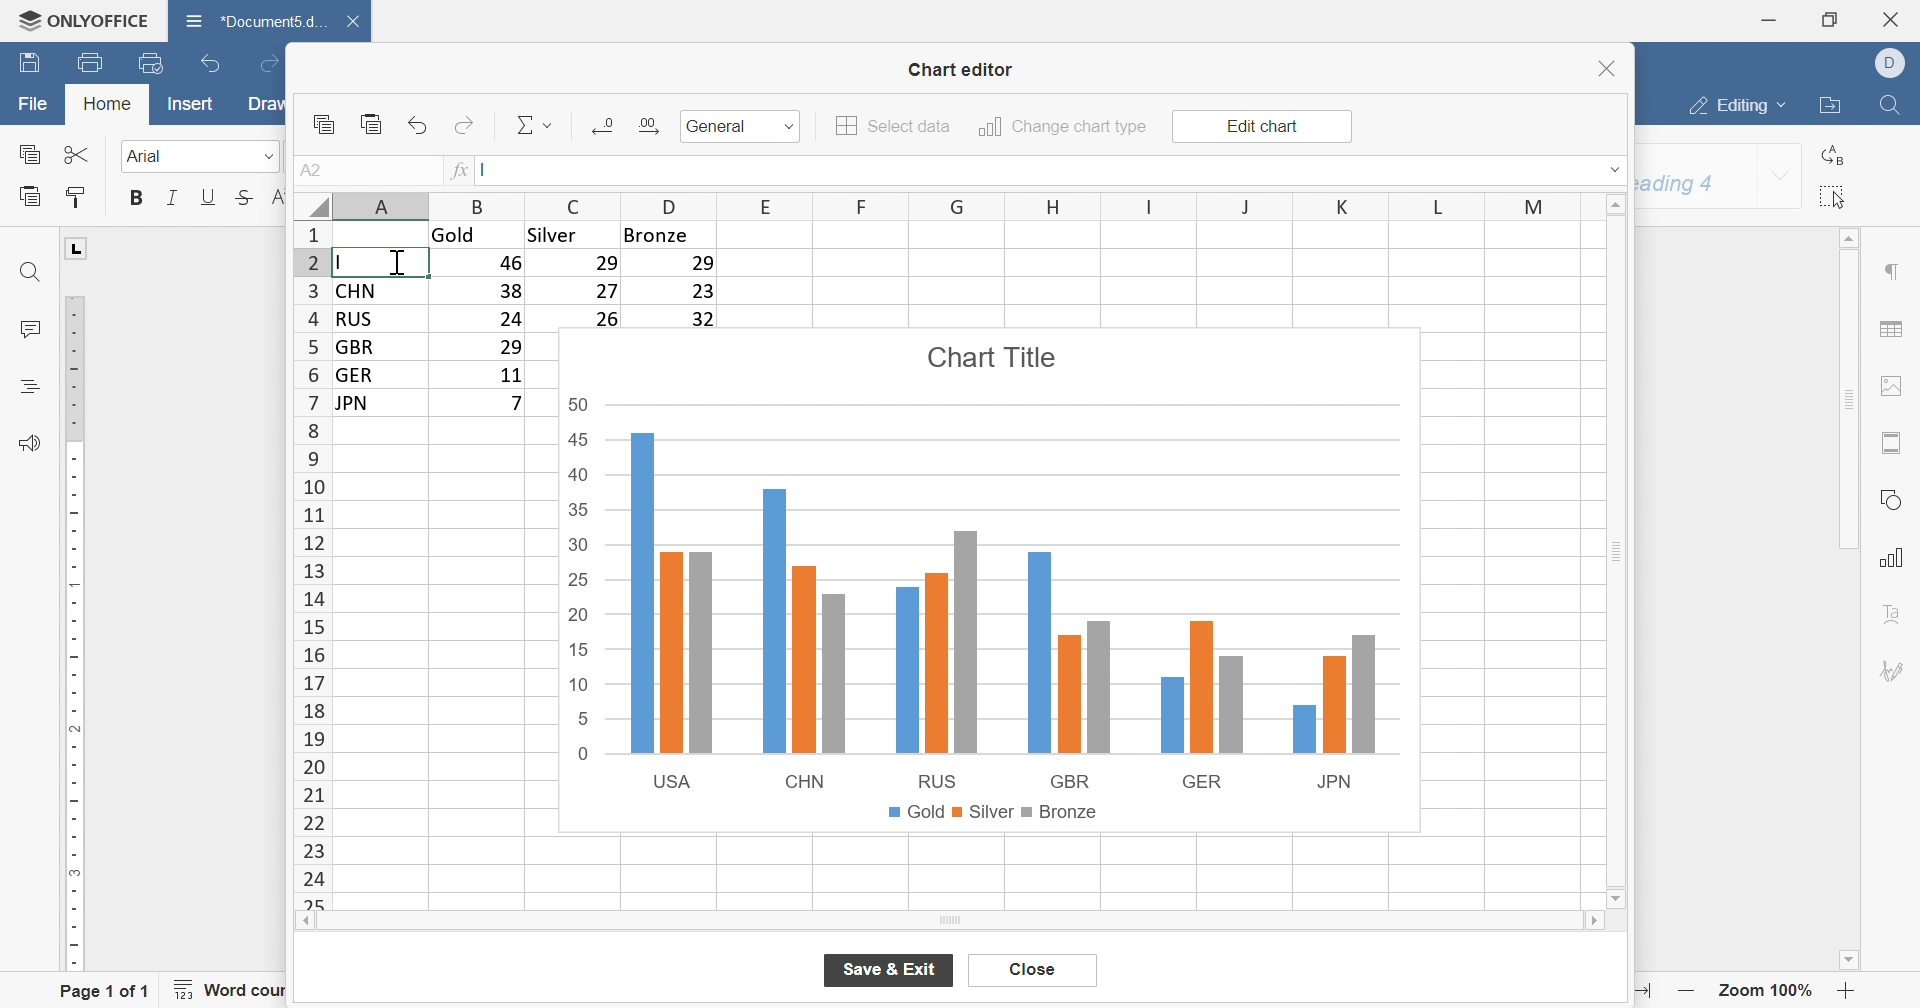 The height and width of the screenshot is (1008, 1920). Describe the element at coordinates (465, 125) in the screenshot. I see `redo` at that location.